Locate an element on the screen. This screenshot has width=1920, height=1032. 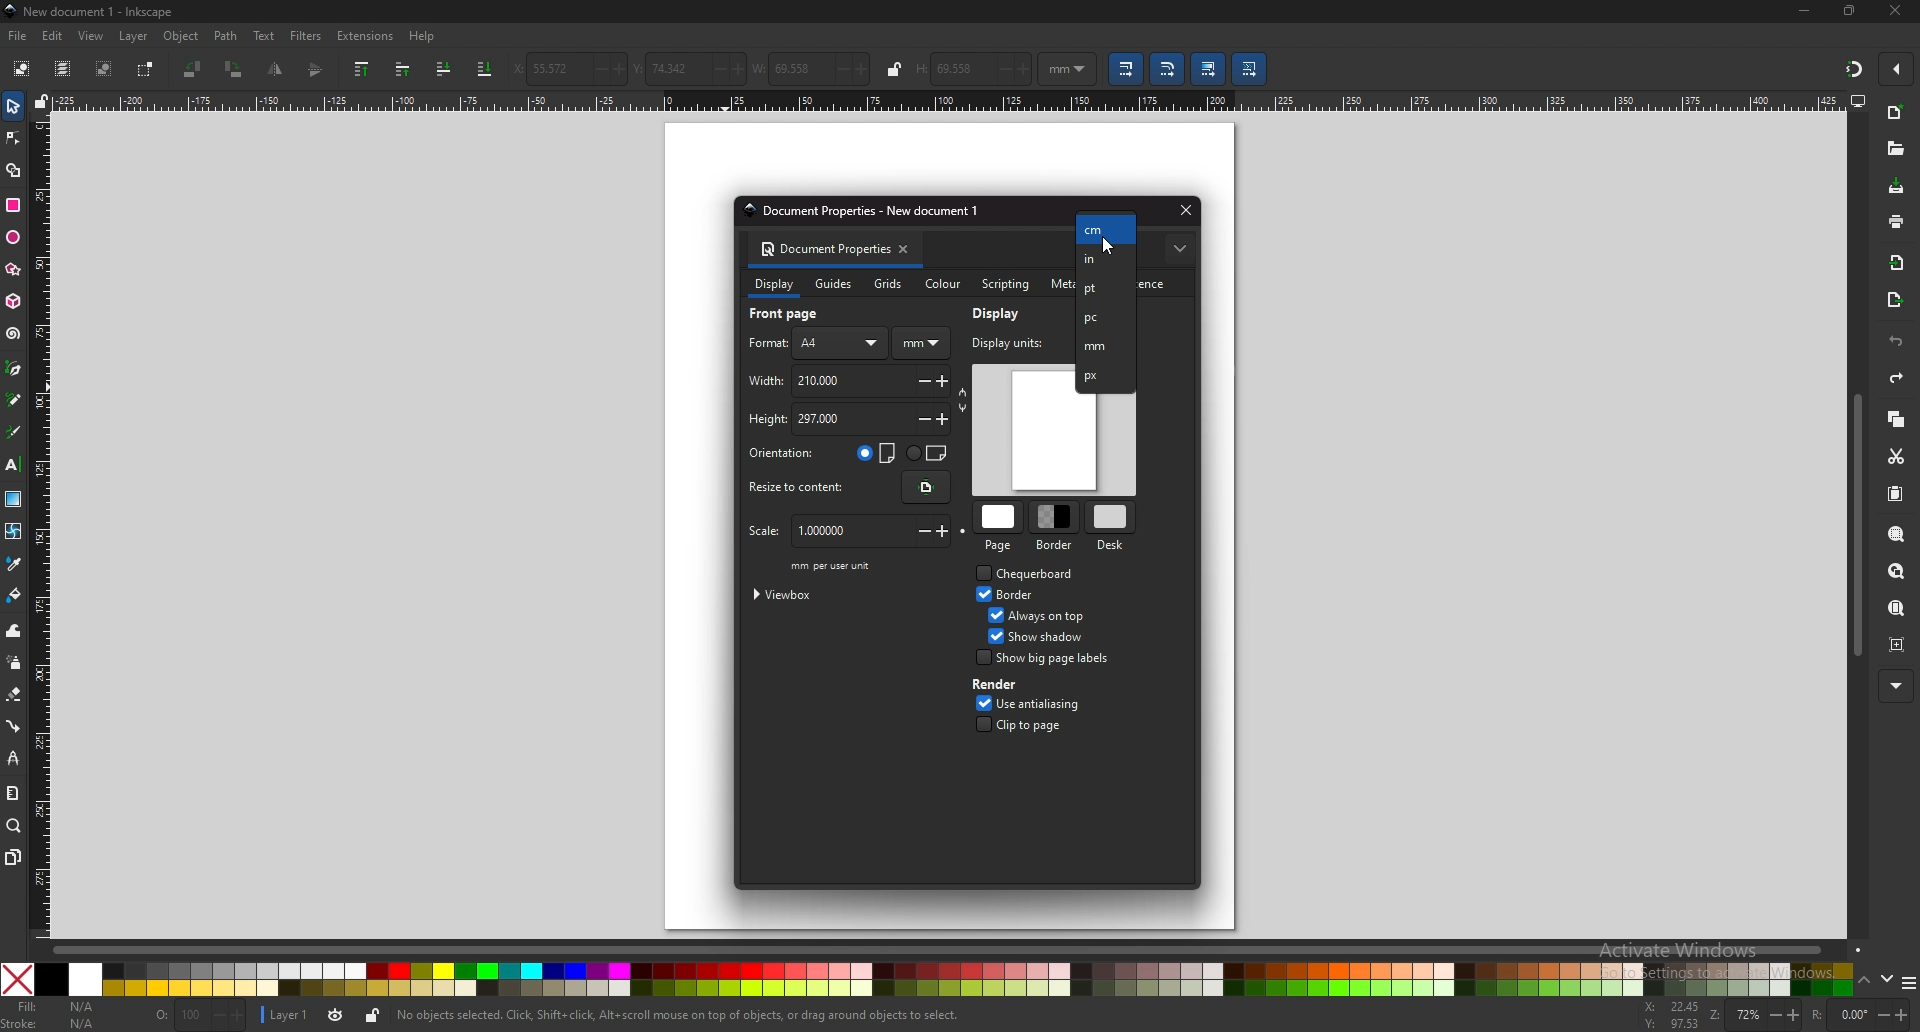
flip vertical is located at coordinates (314, 71).